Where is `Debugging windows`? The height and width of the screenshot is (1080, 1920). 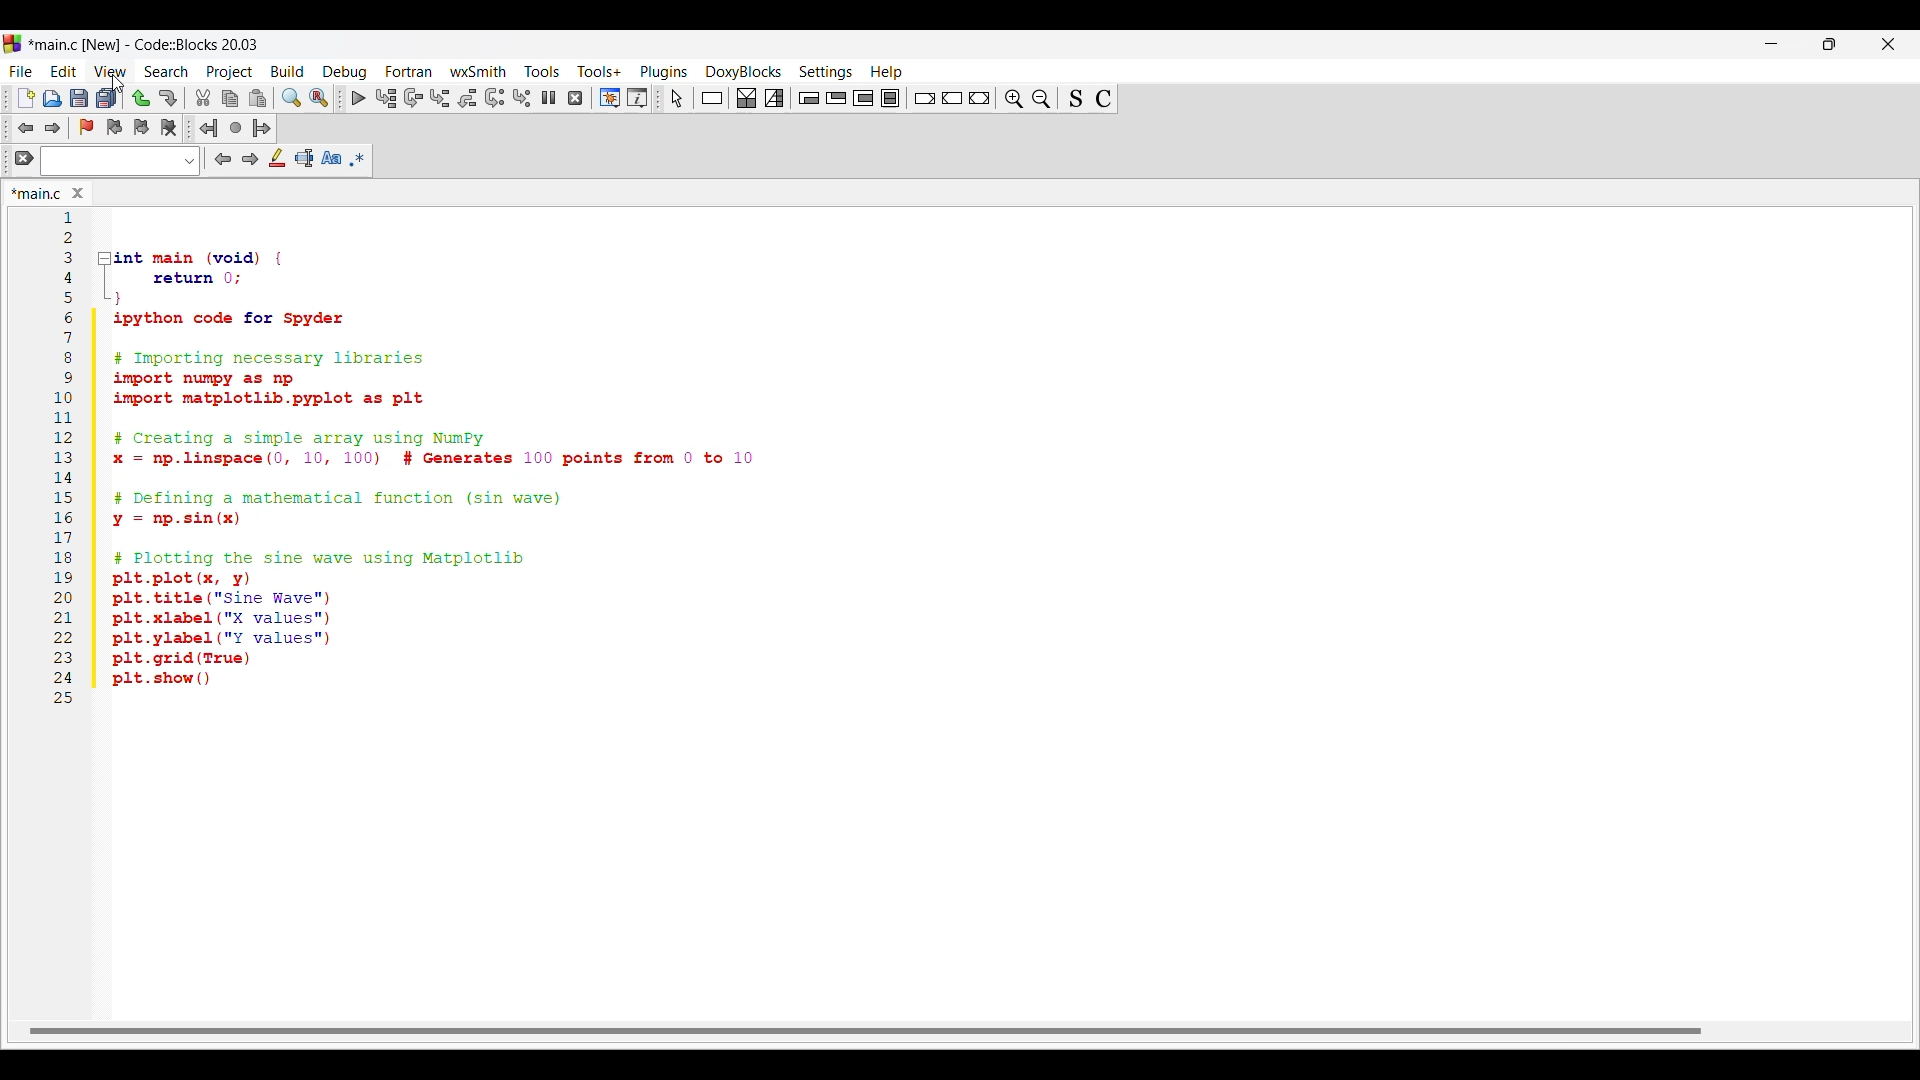
Debugging windows is located at coordinates (610, 98).